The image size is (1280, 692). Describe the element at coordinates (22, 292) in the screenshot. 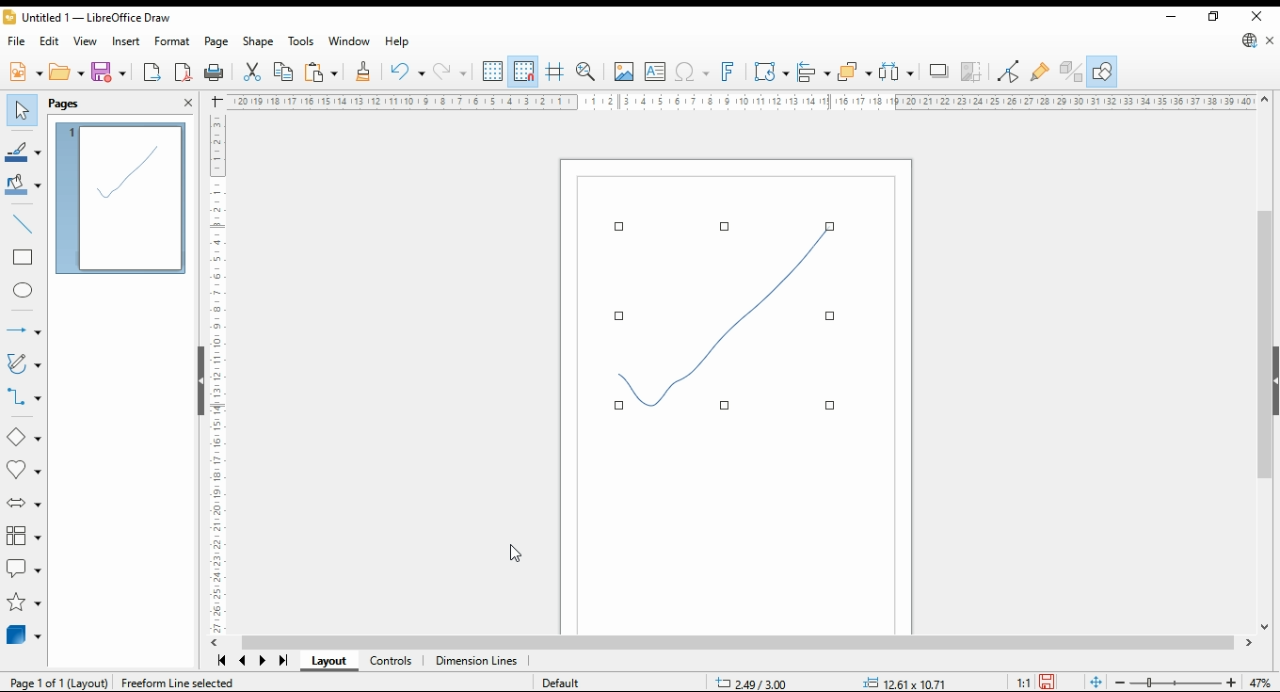

I see `ellipse` at that location.